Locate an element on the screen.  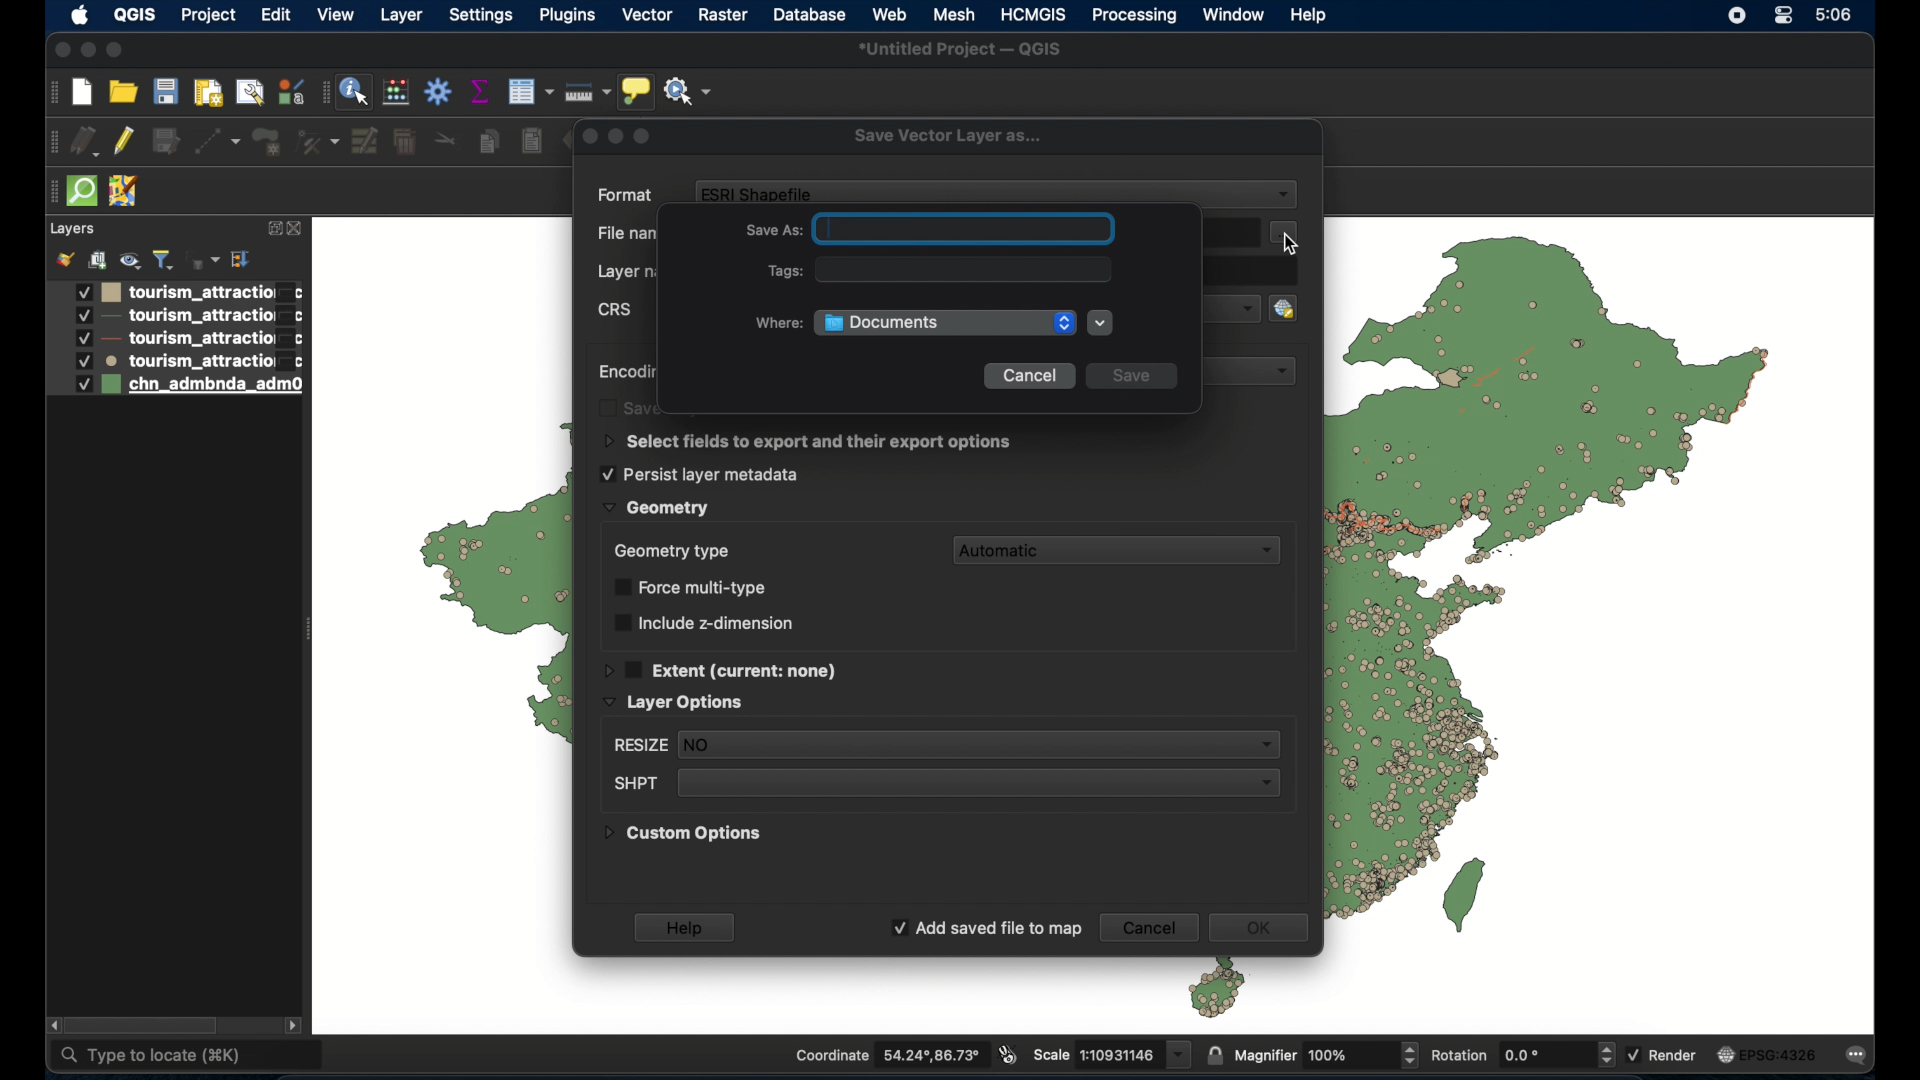
add saved file to map is located at coordinates (986, 929).